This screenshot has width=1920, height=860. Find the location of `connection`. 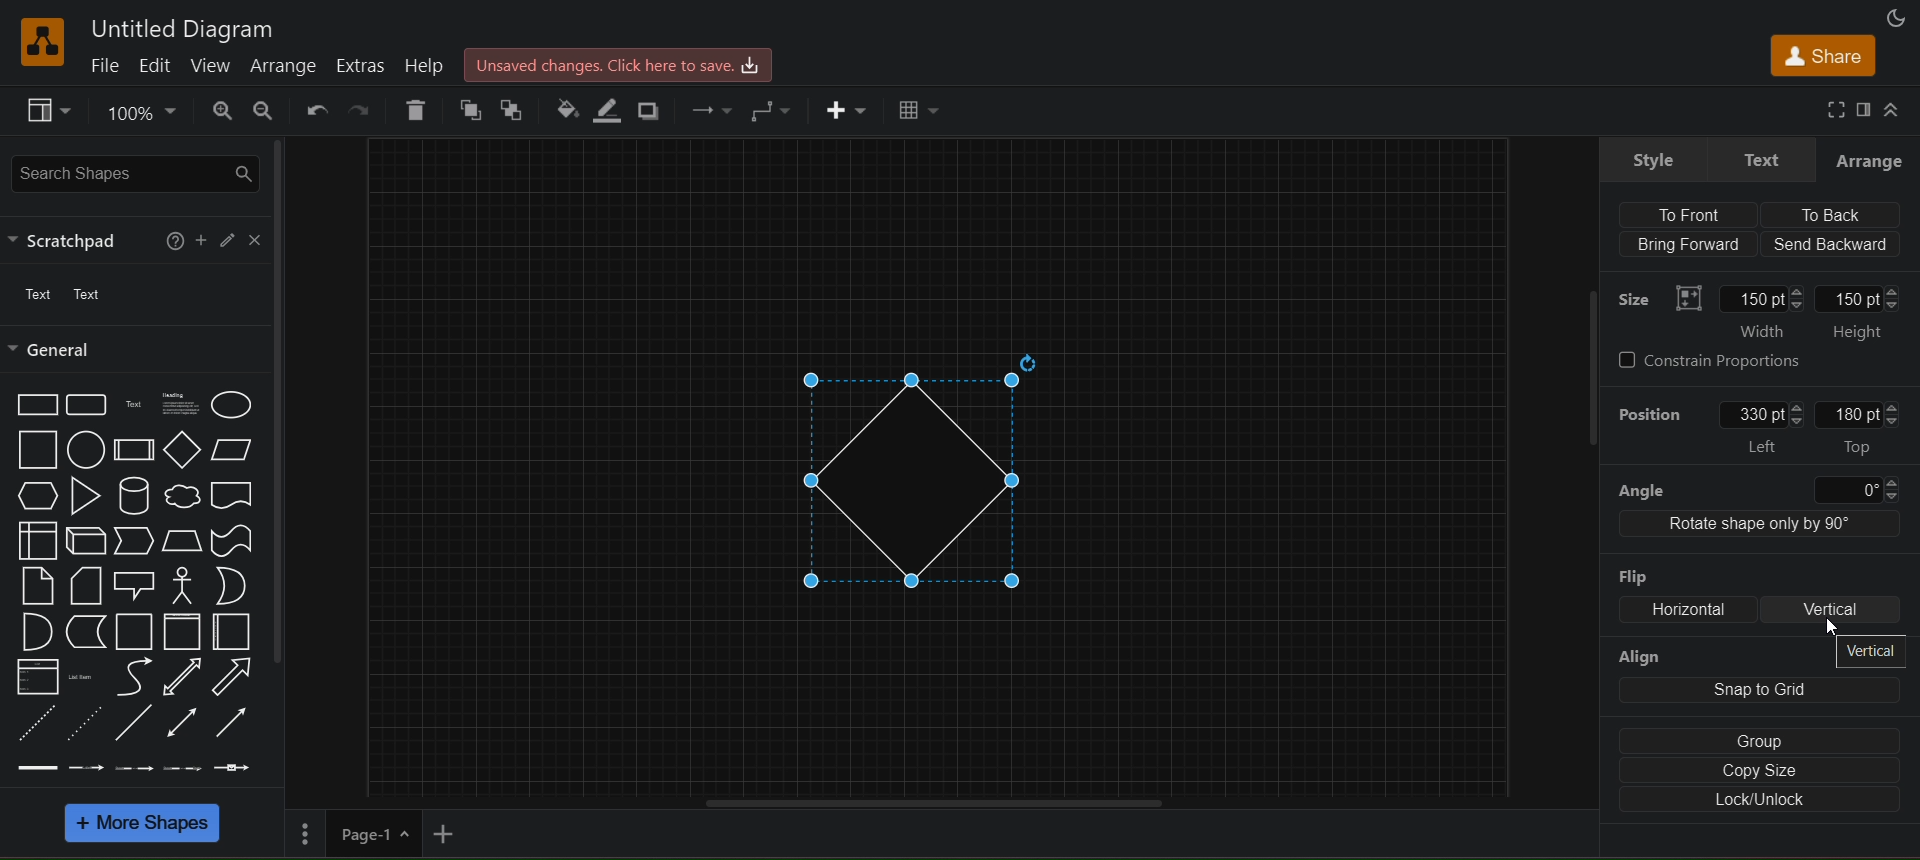

connection is located at coordinates (712, 110).